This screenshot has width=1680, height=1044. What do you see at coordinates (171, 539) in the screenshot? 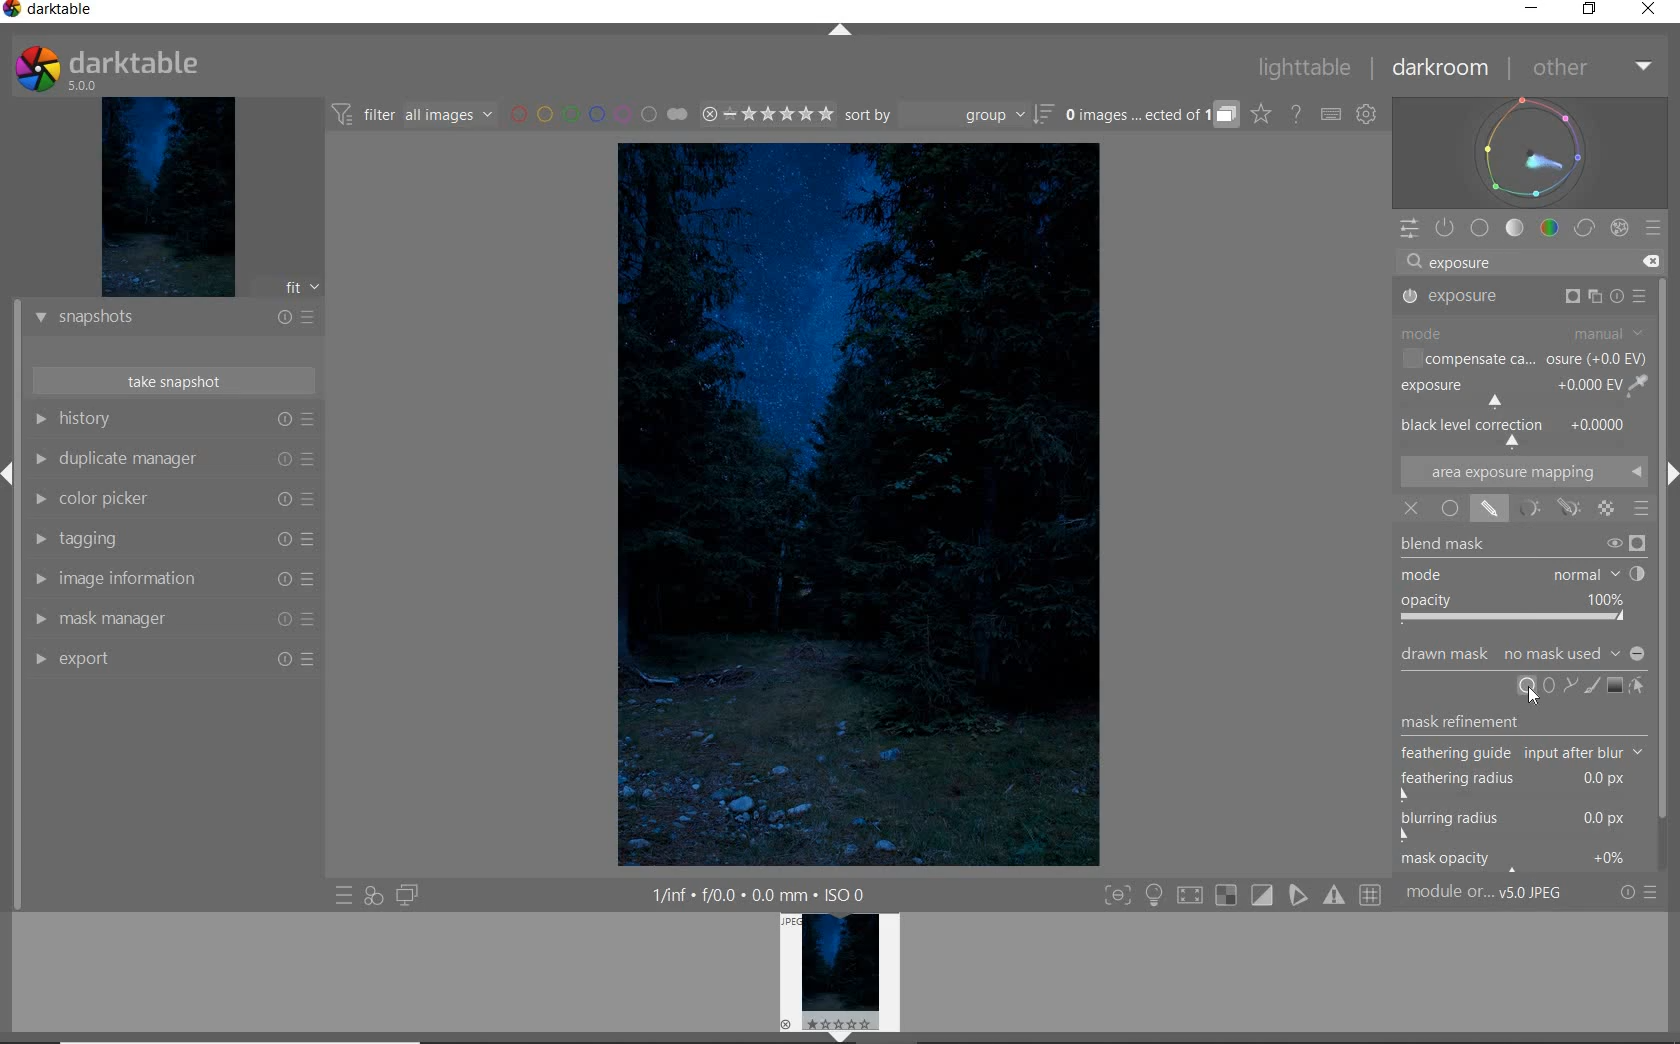
I see `TAGGING` at bounding box center [171, 539].